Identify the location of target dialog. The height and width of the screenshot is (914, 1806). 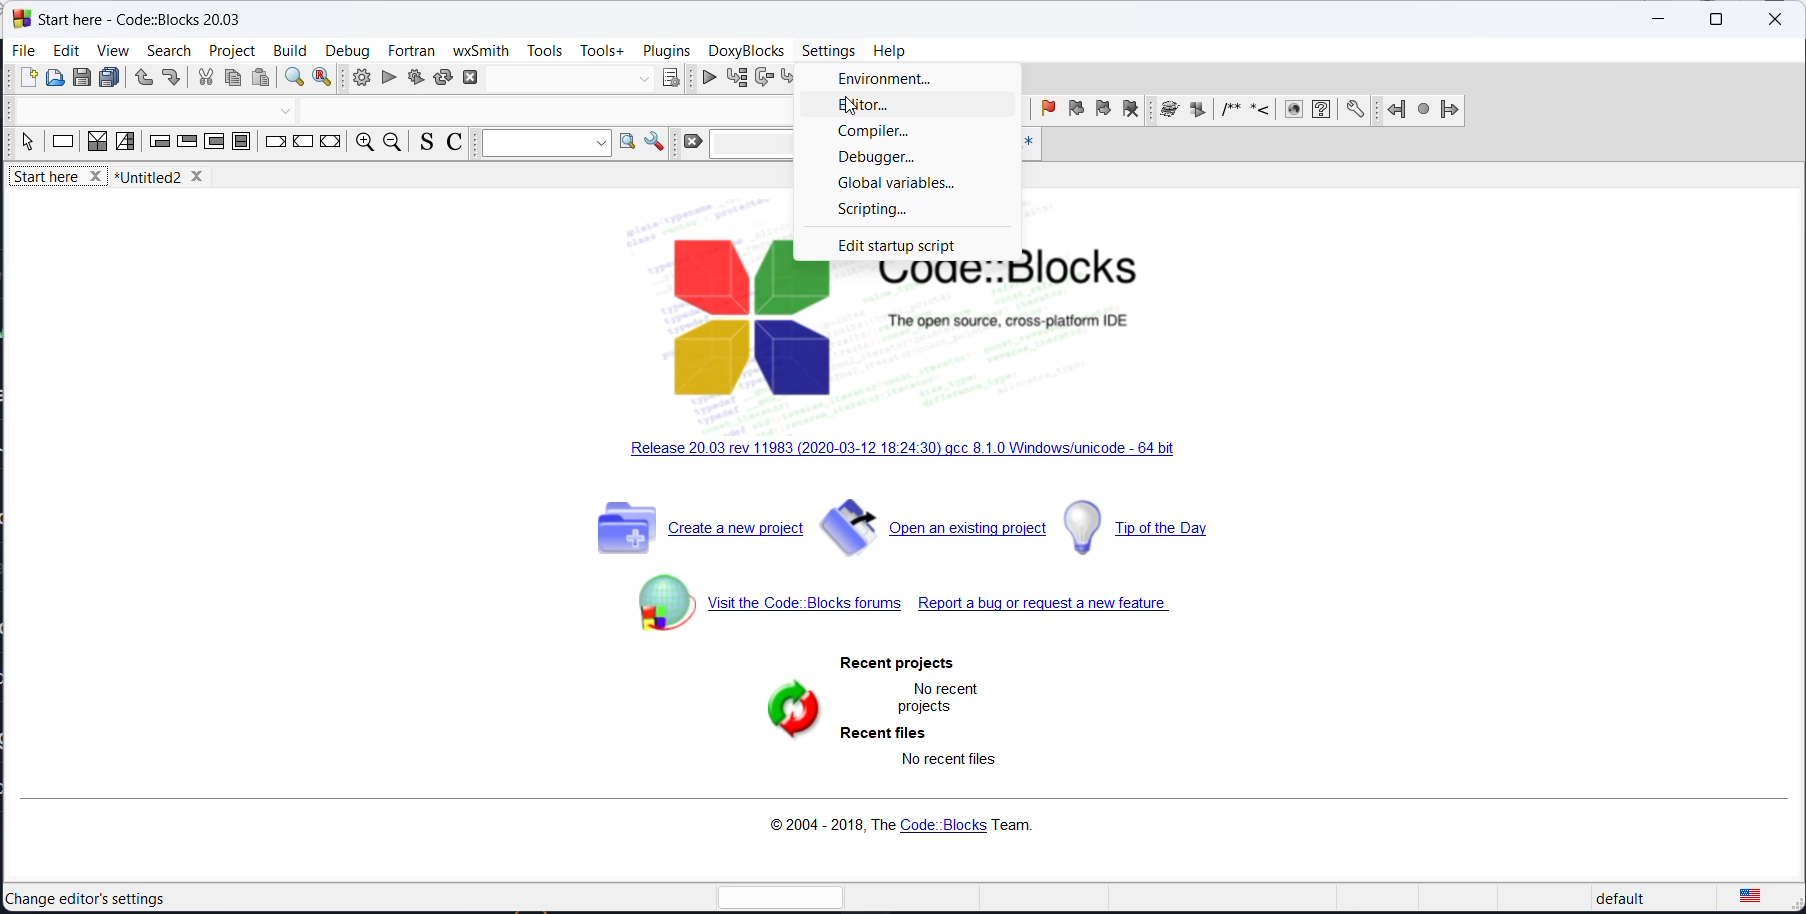
(671, 78).